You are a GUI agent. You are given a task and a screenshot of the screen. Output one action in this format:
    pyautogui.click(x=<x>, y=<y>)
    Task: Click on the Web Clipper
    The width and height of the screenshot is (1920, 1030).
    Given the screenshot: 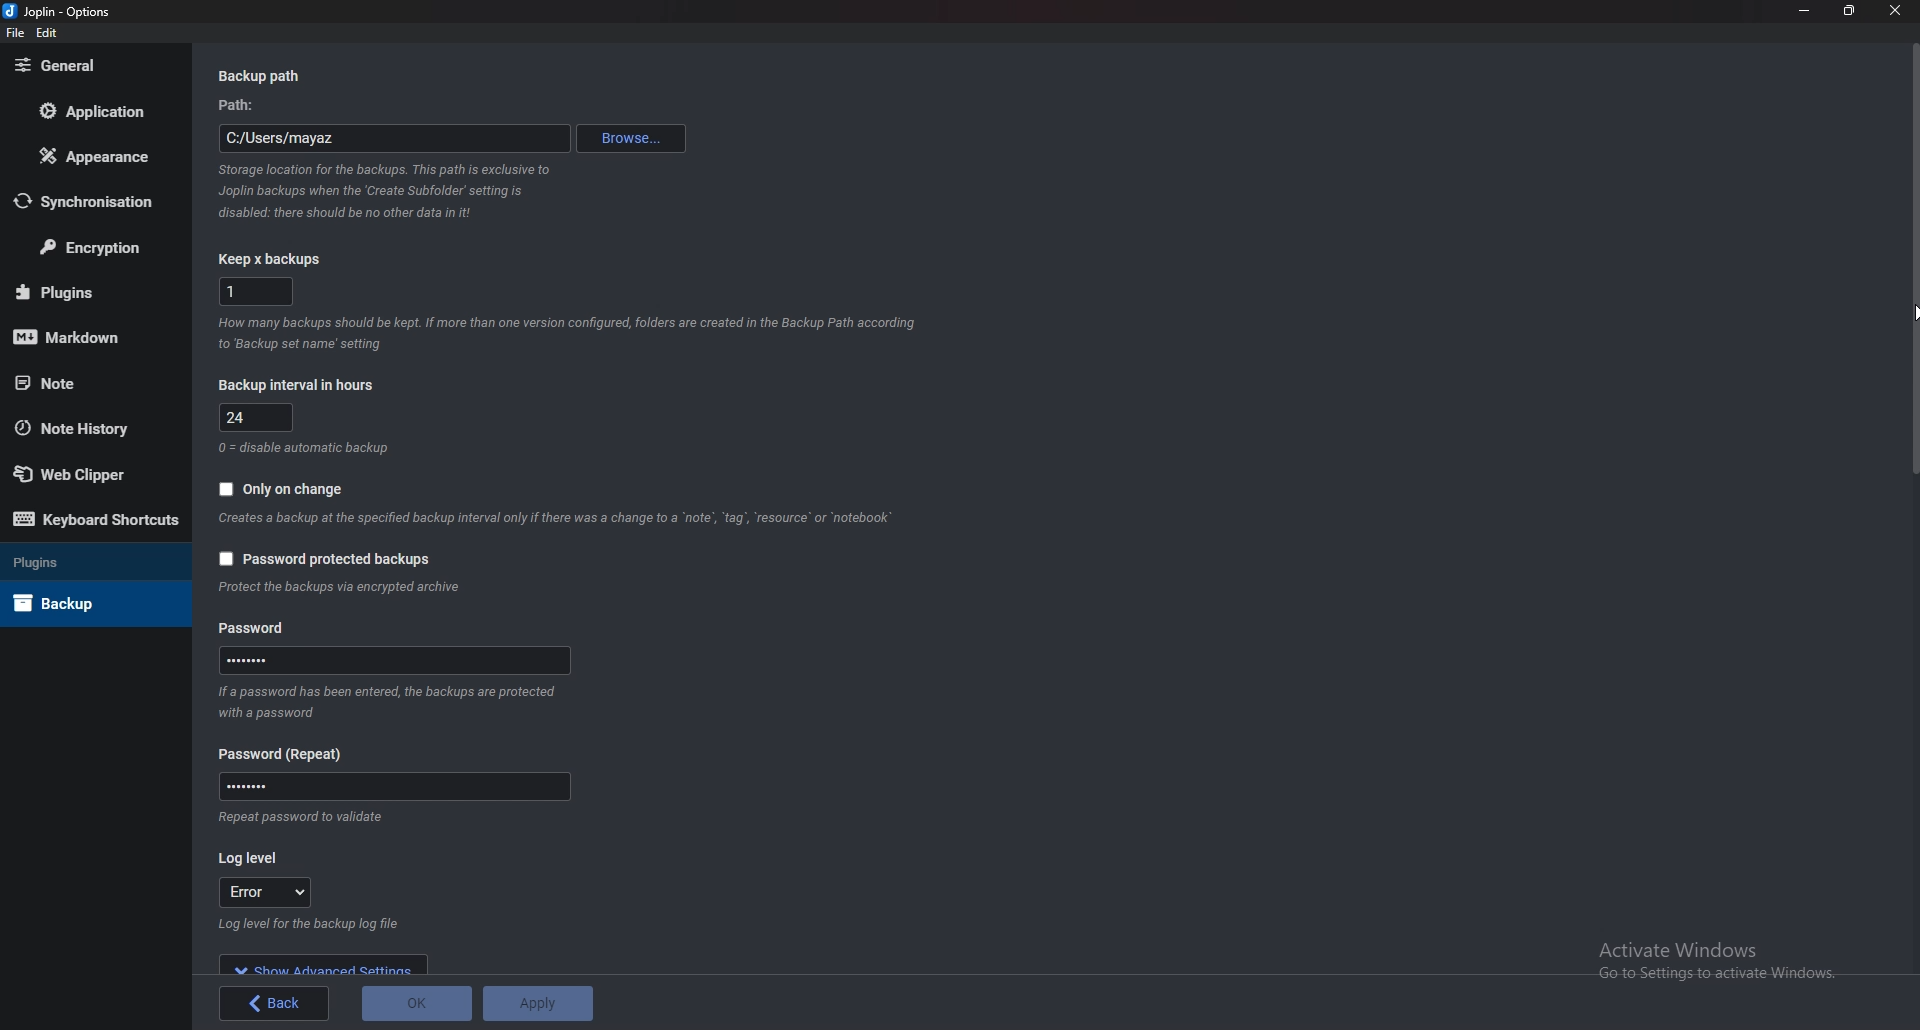 What is the action you would take?
    pyautogui.click(x=78, y=475)
    